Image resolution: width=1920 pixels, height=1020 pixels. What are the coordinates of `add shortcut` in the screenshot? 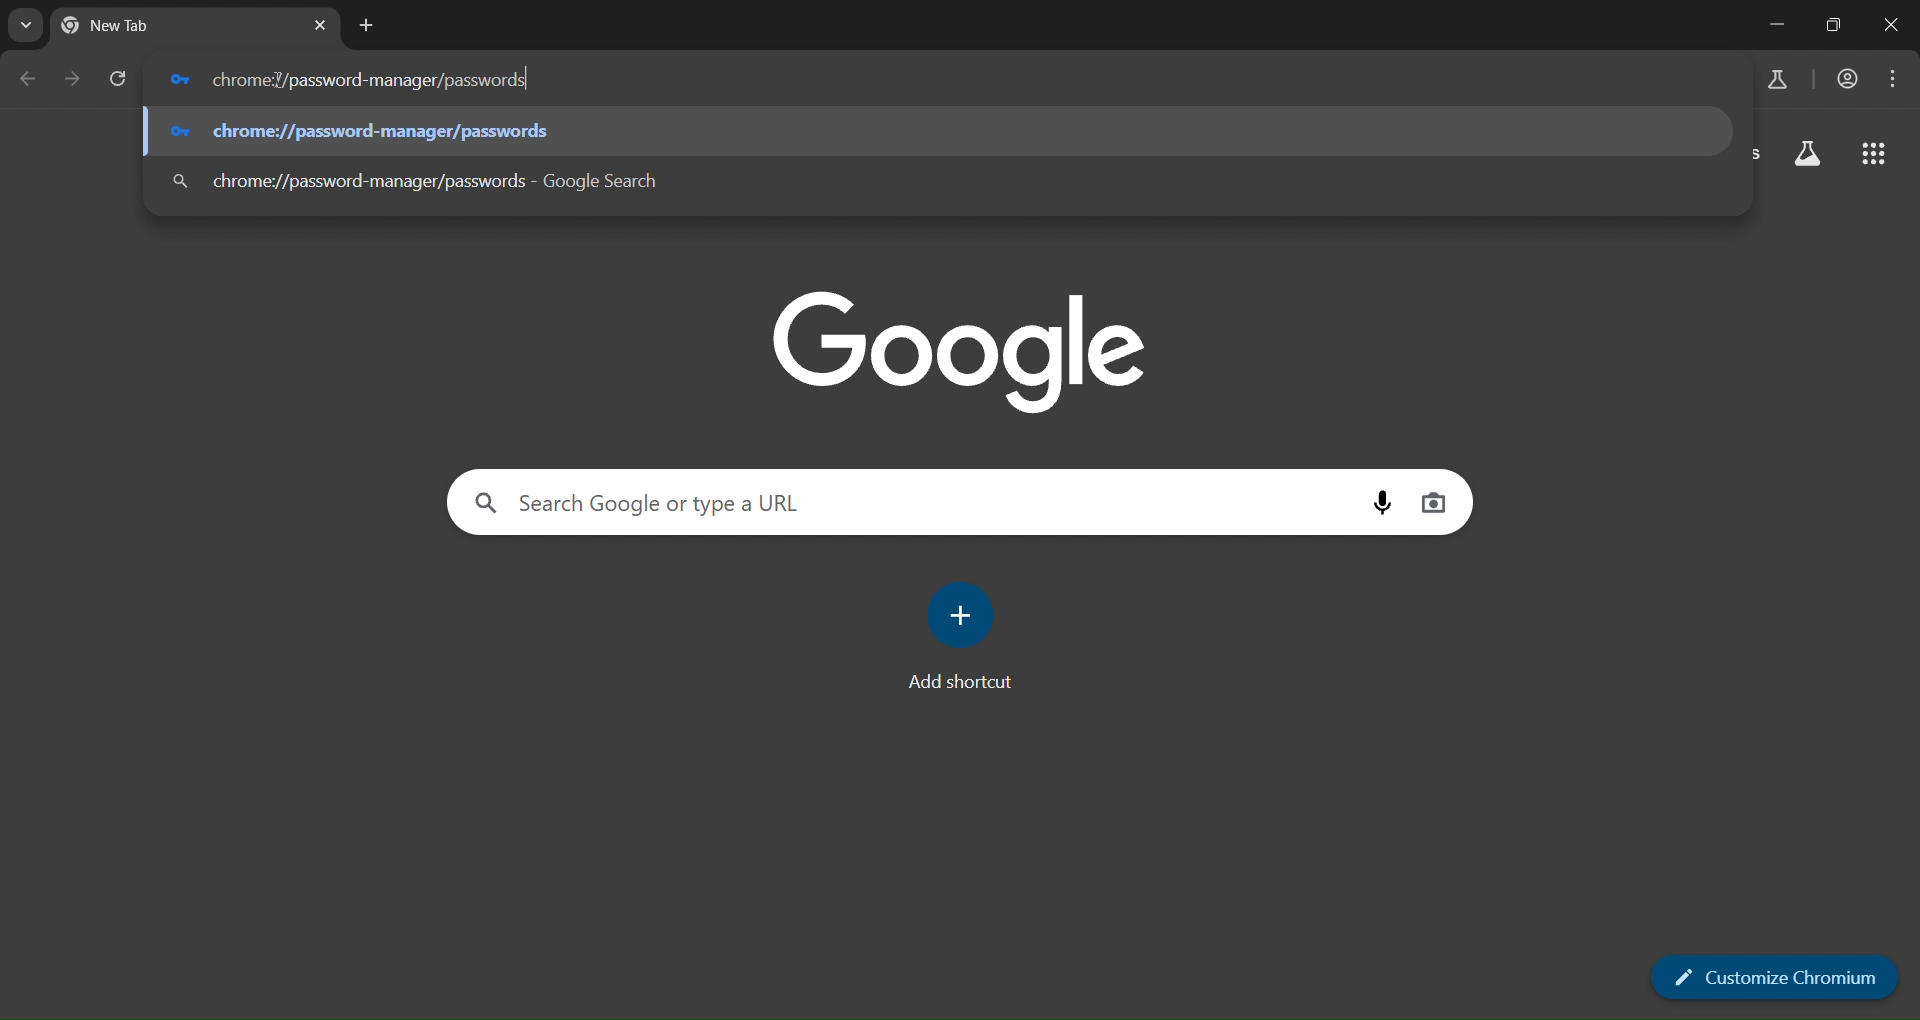 It's located at (969, 637).